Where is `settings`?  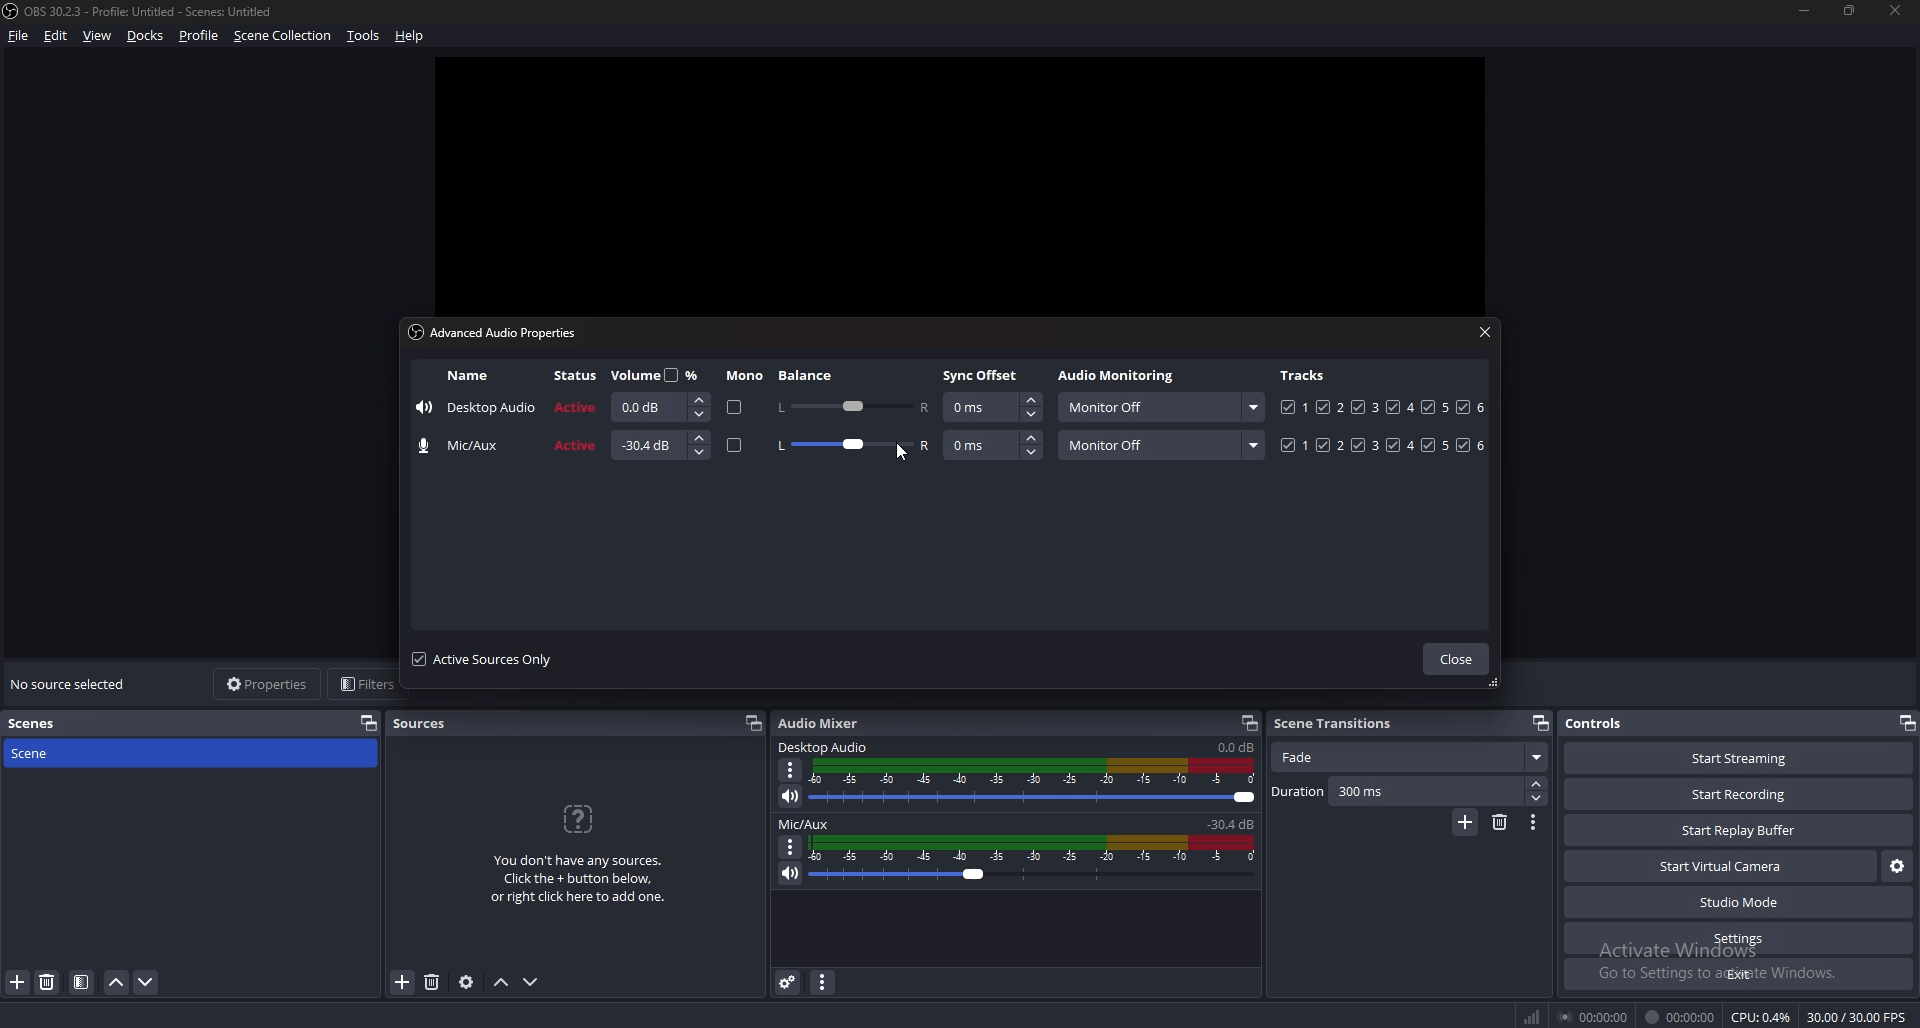 settings is located at coordinates (1736, 938).